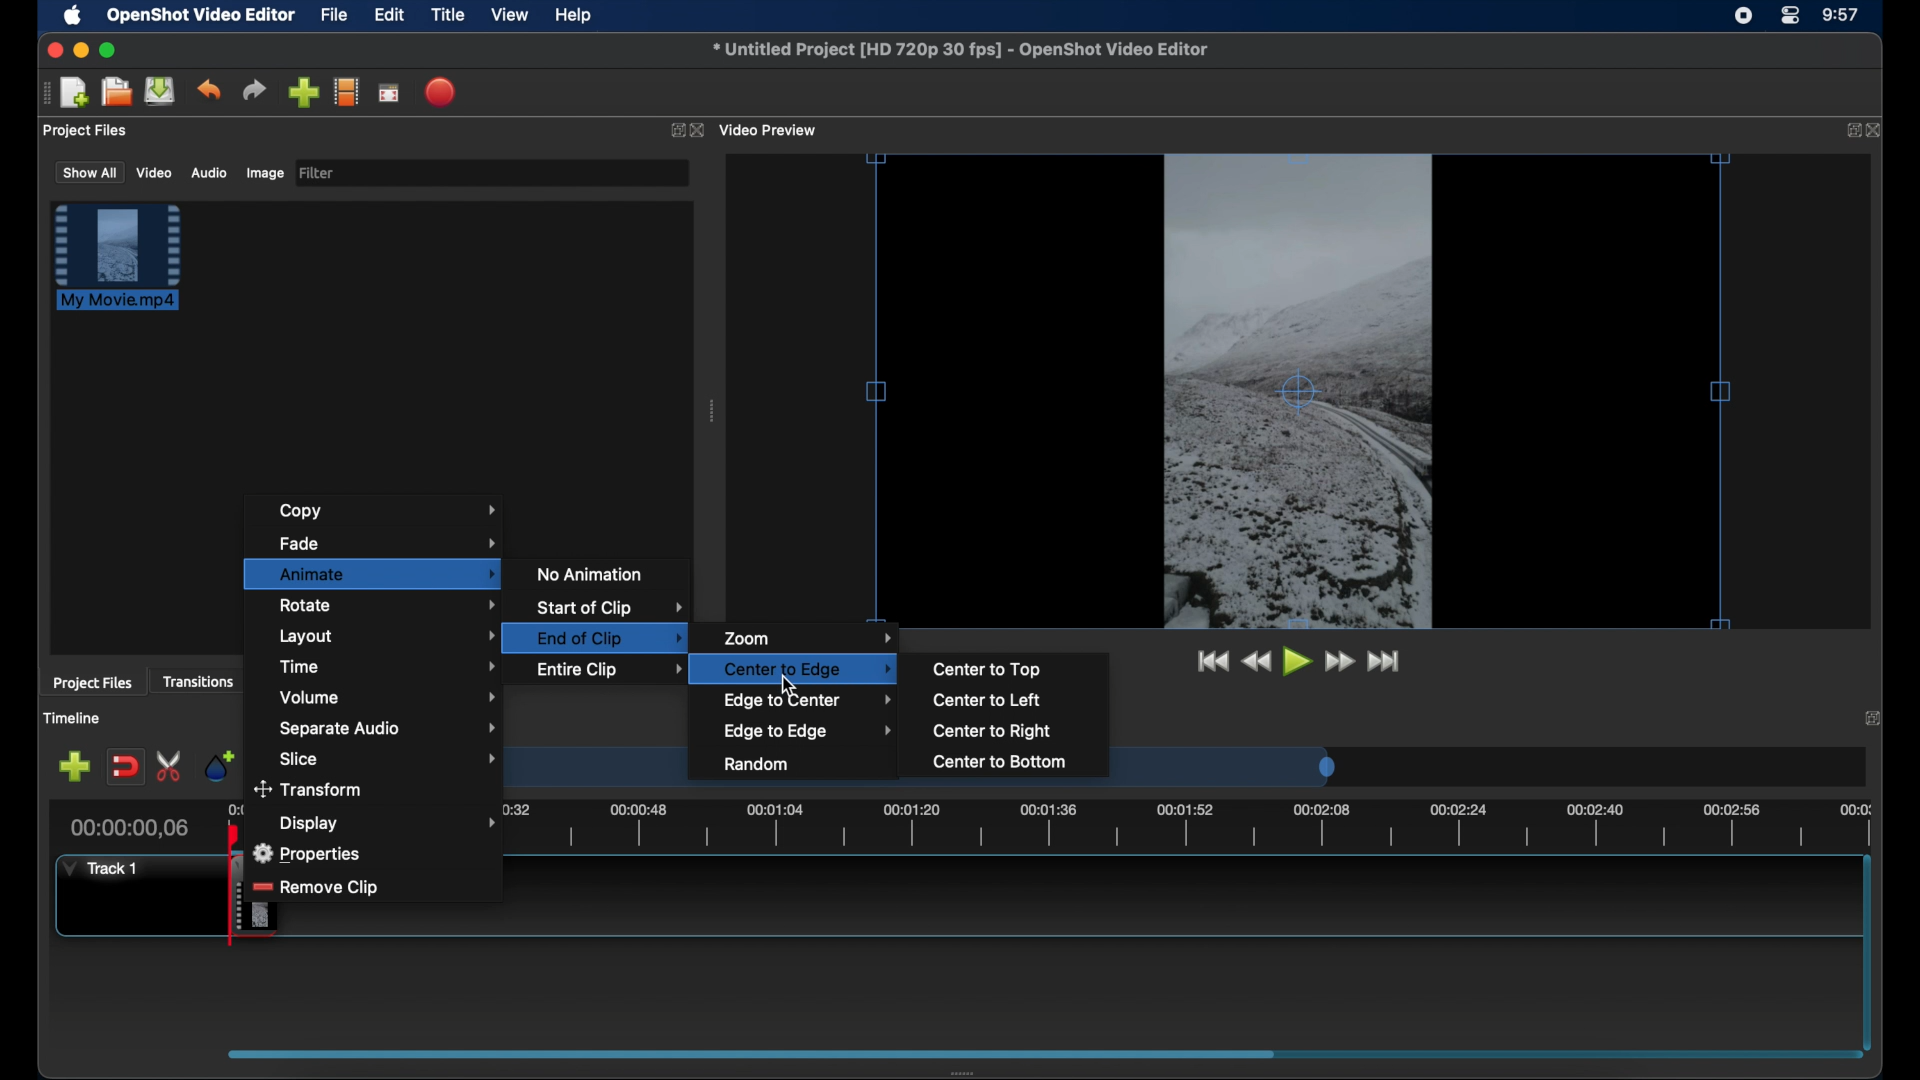 Image resolution: width=1920 pixels, height=1080 pixels. I want to click on project files, so click(92, 683).